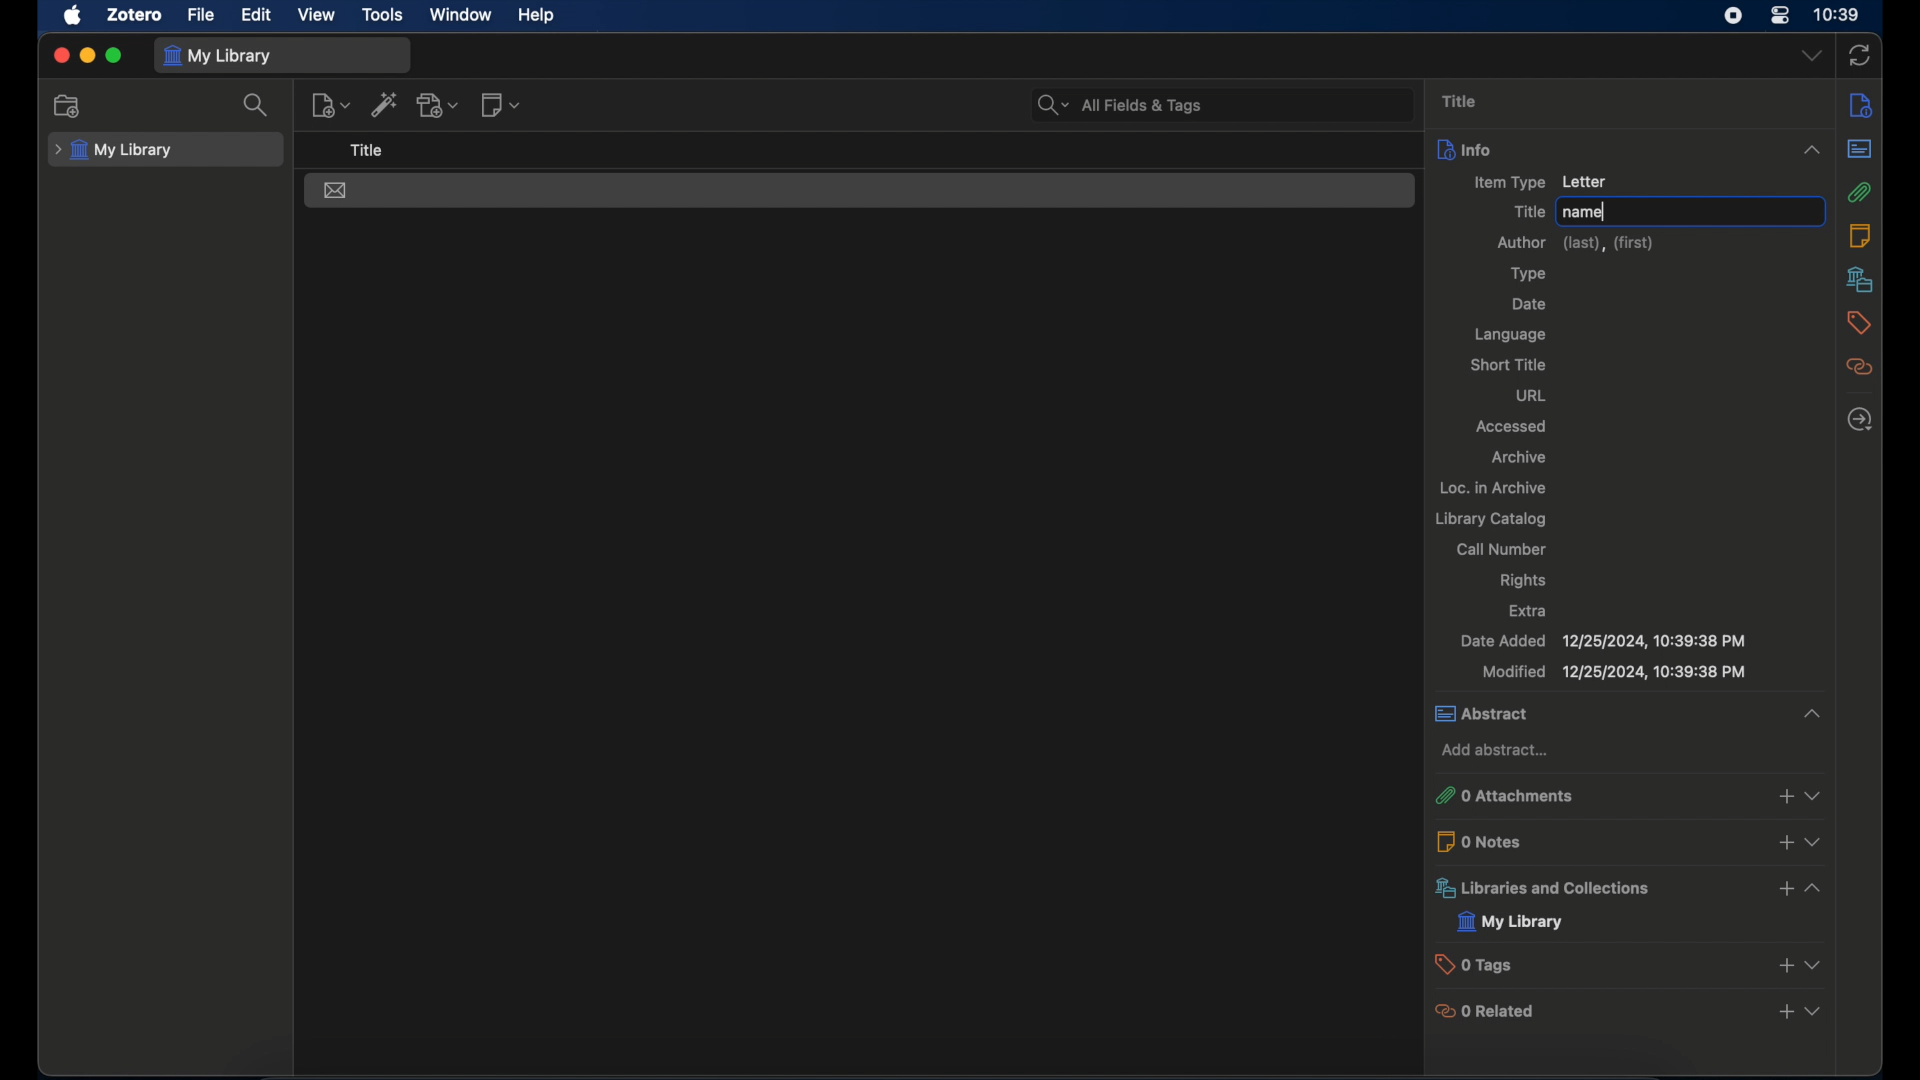 This screenshot has height=1080, width=1920. What do you see at coordinates (499, 106) in the screenshot?
I see `new note` at bounding box center [499, 106].